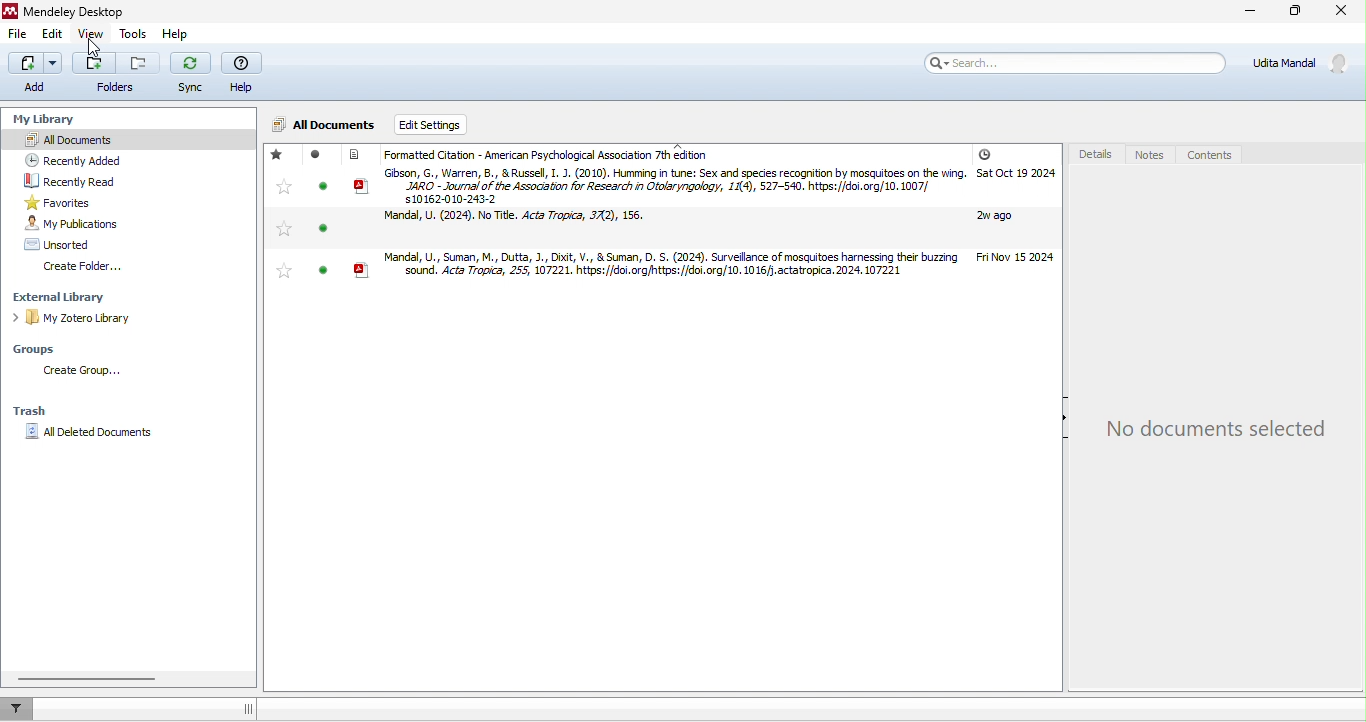 The width and height of the screenshot is (1366, 722). Describe the element at coordinates (80, 222) in the screenshot. I see `my publications` at that location.